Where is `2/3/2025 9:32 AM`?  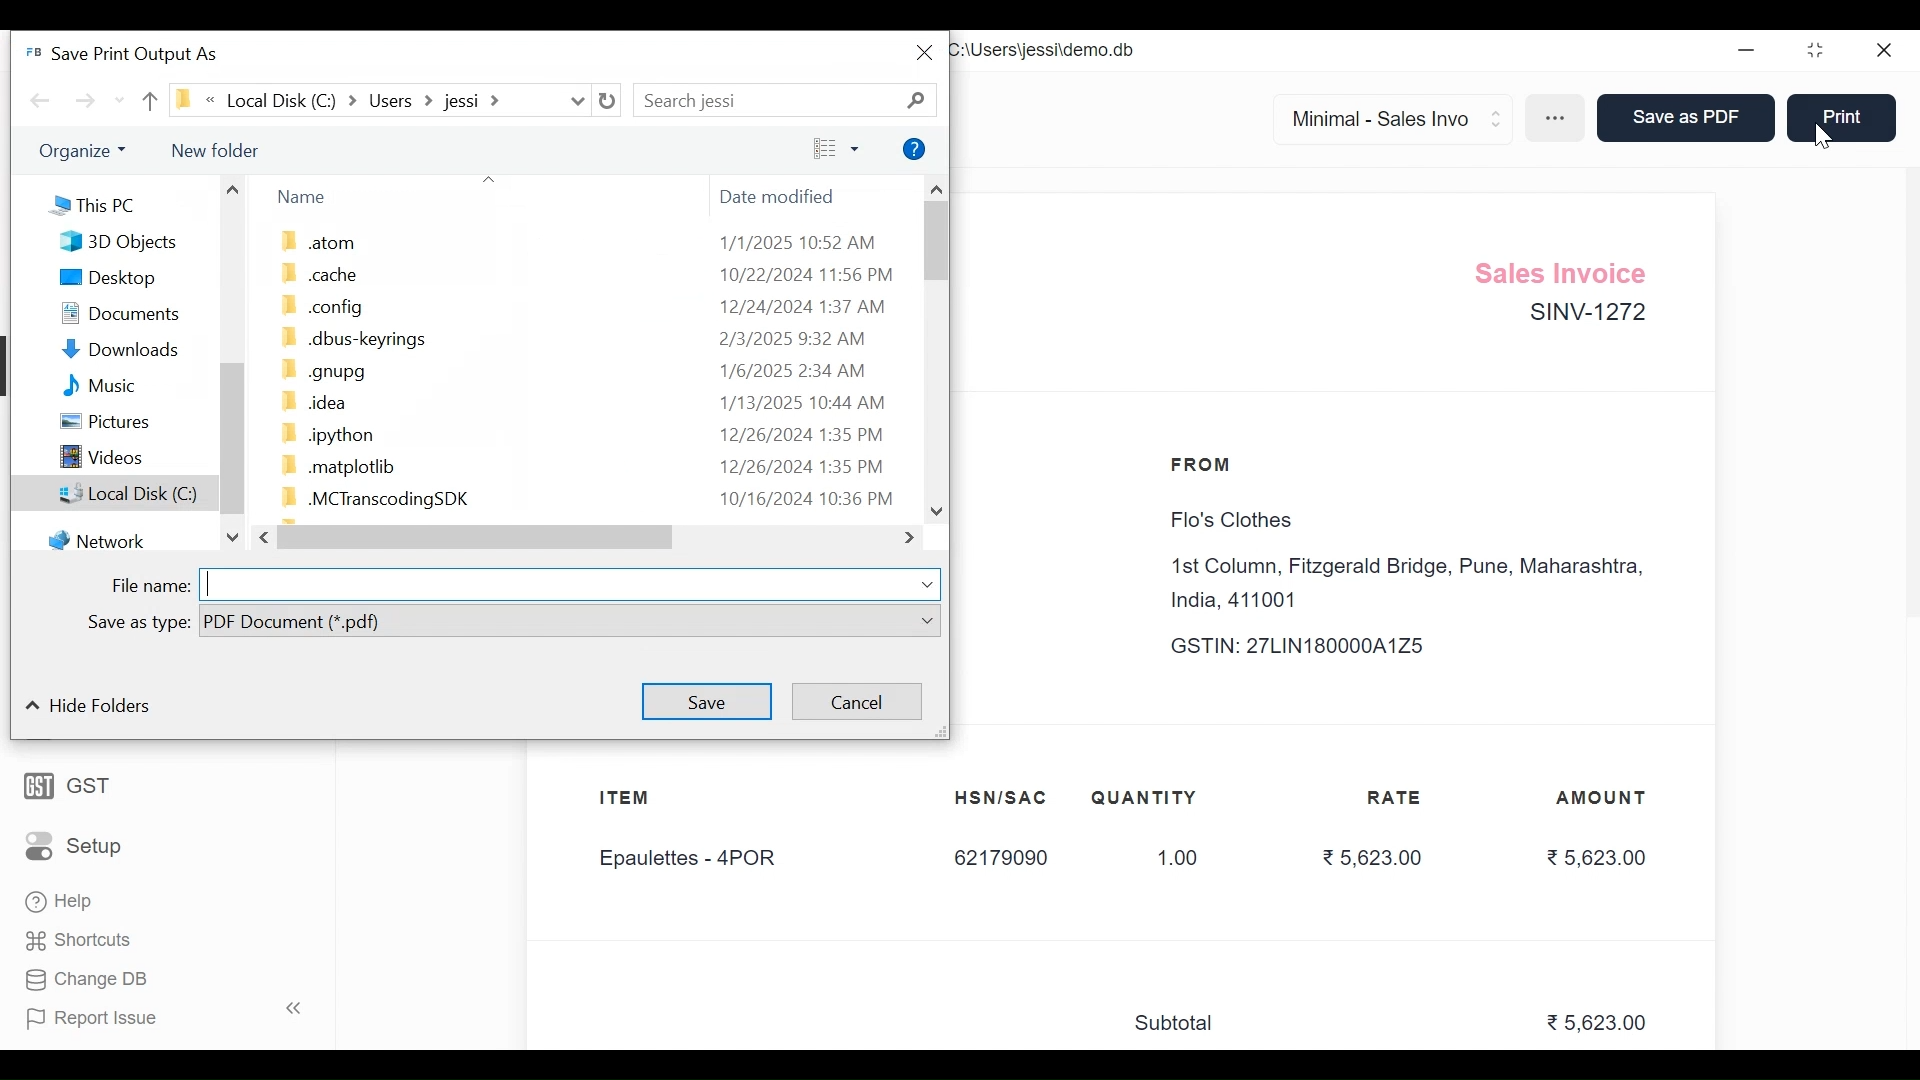
2/3/2025 9:32 AM is located at coordinates (795, 338).